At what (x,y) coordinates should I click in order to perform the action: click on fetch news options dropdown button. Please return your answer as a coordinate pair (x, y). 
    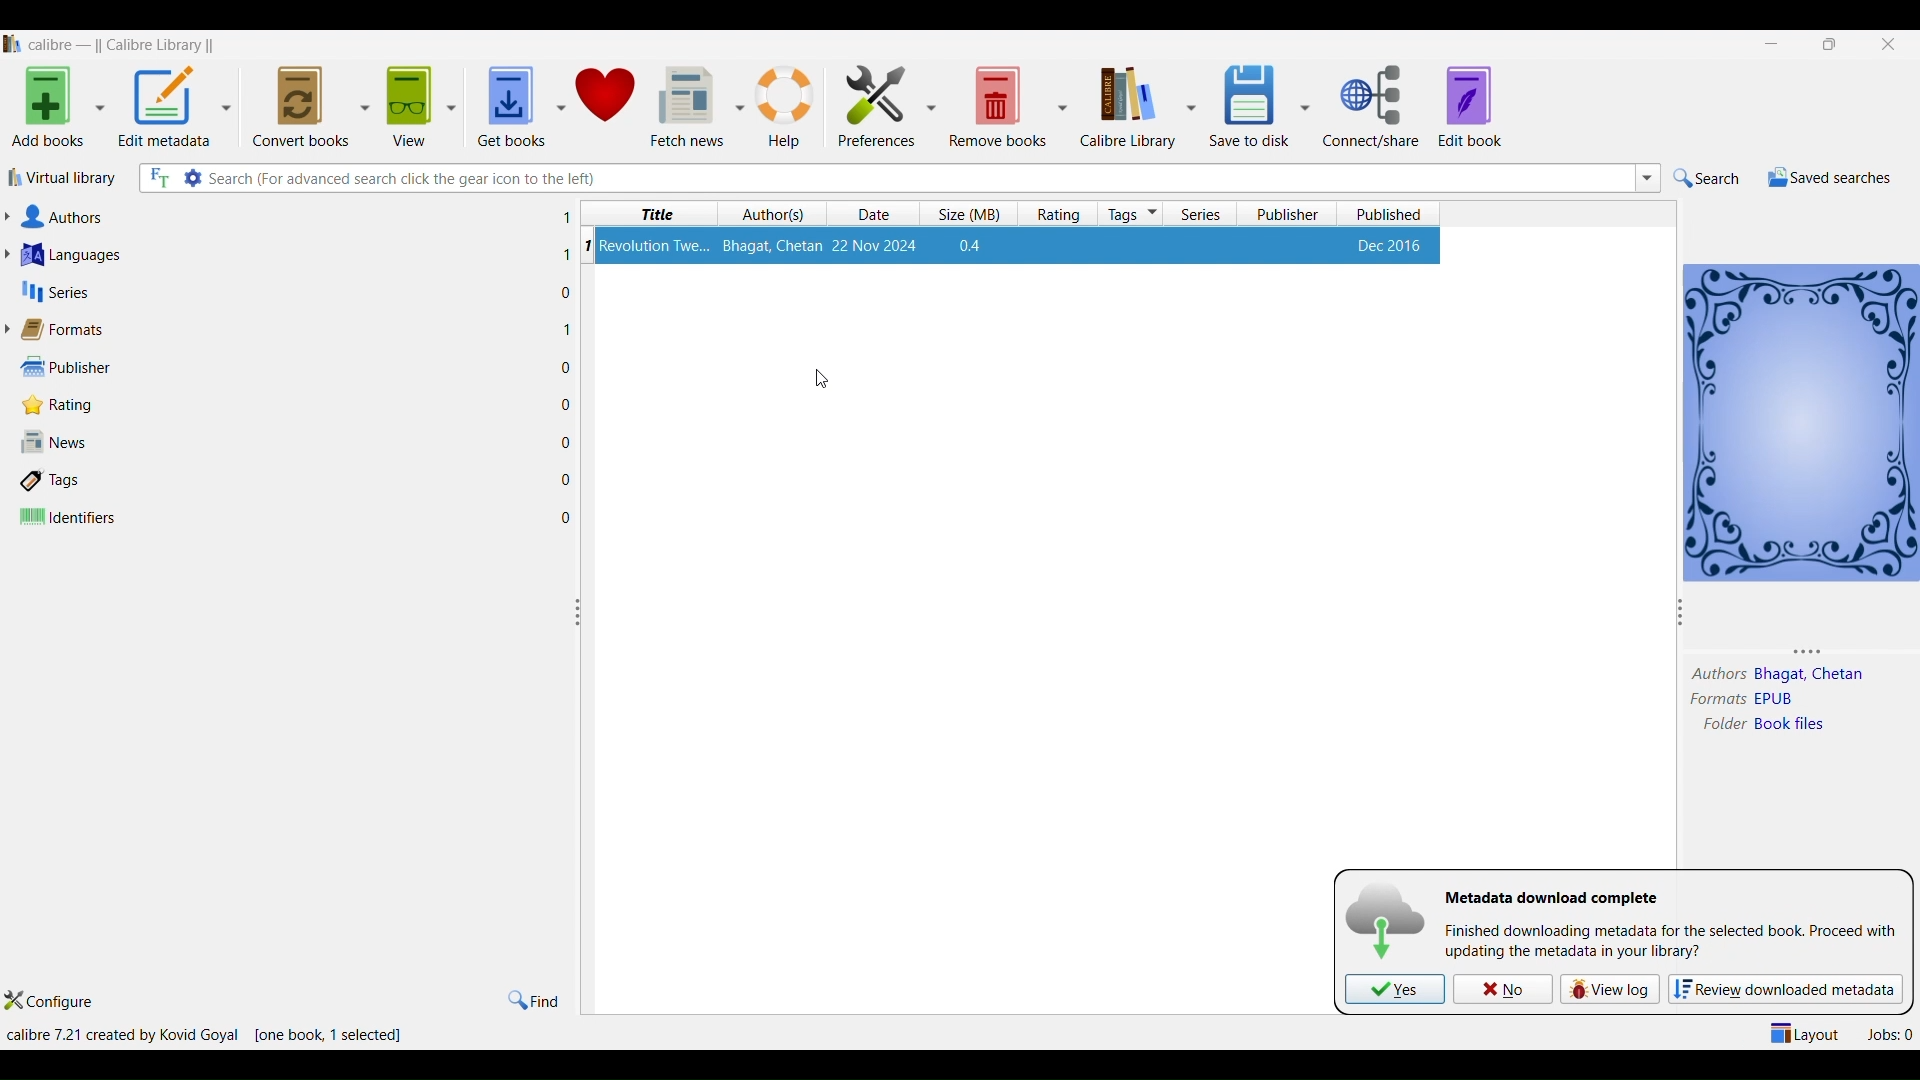
    Looking at the image, I should click on (741, 99).